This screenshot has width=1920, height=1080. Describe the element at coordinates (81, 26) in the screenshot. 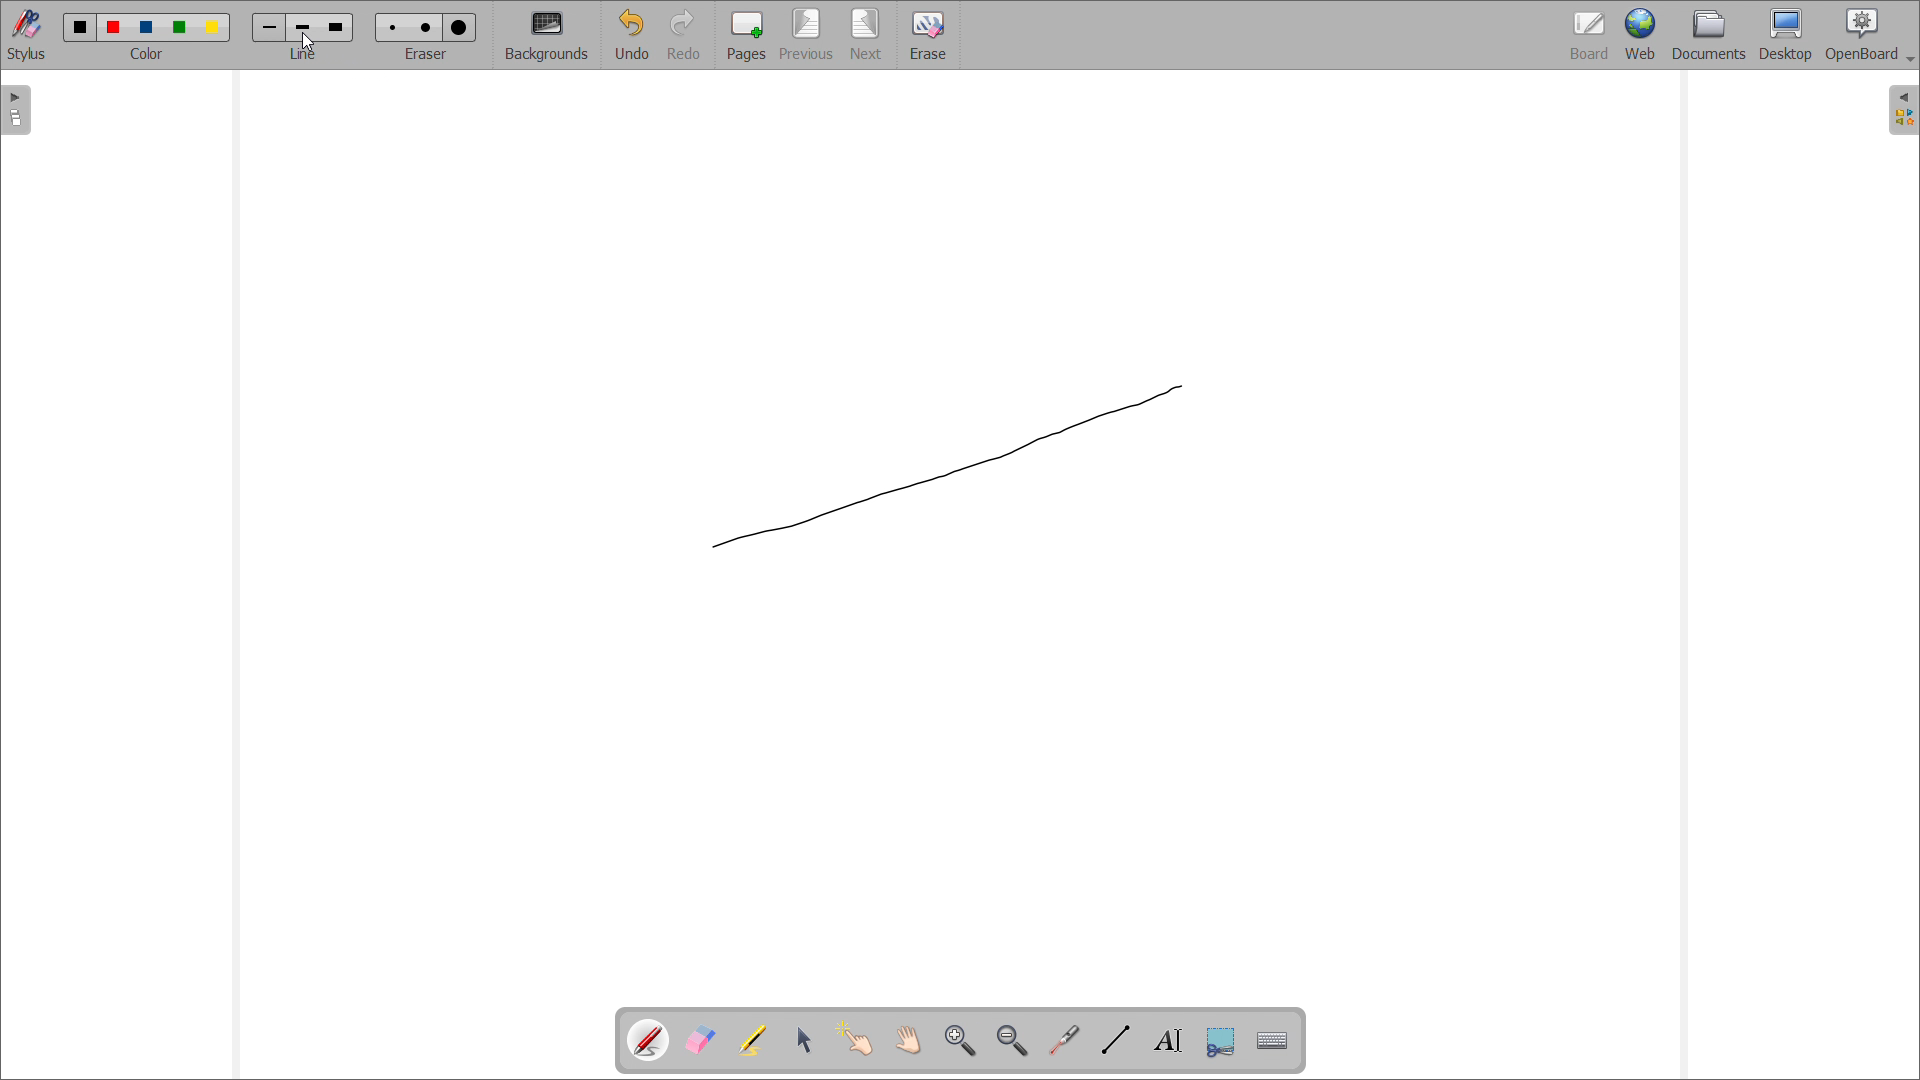

I see `color` at that location.